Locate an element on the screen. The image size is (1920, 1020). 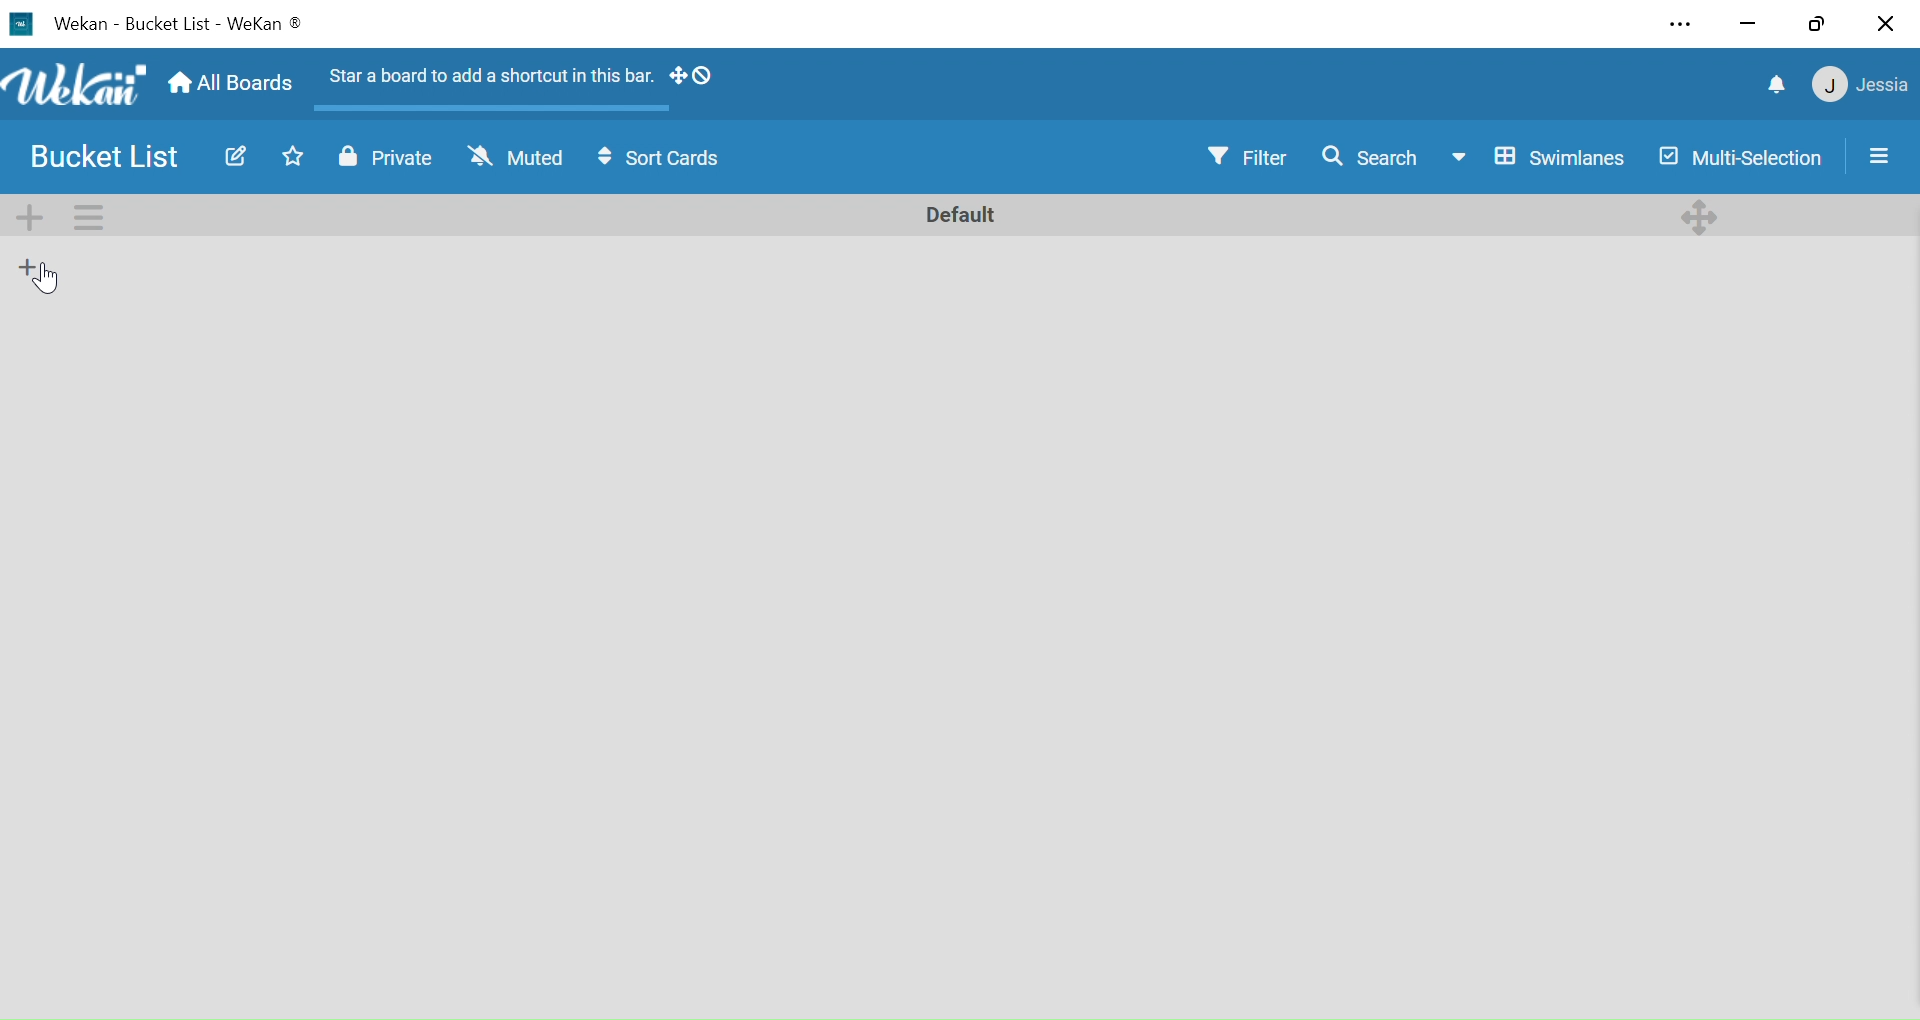
Board name is located at coordinates (169, 25).